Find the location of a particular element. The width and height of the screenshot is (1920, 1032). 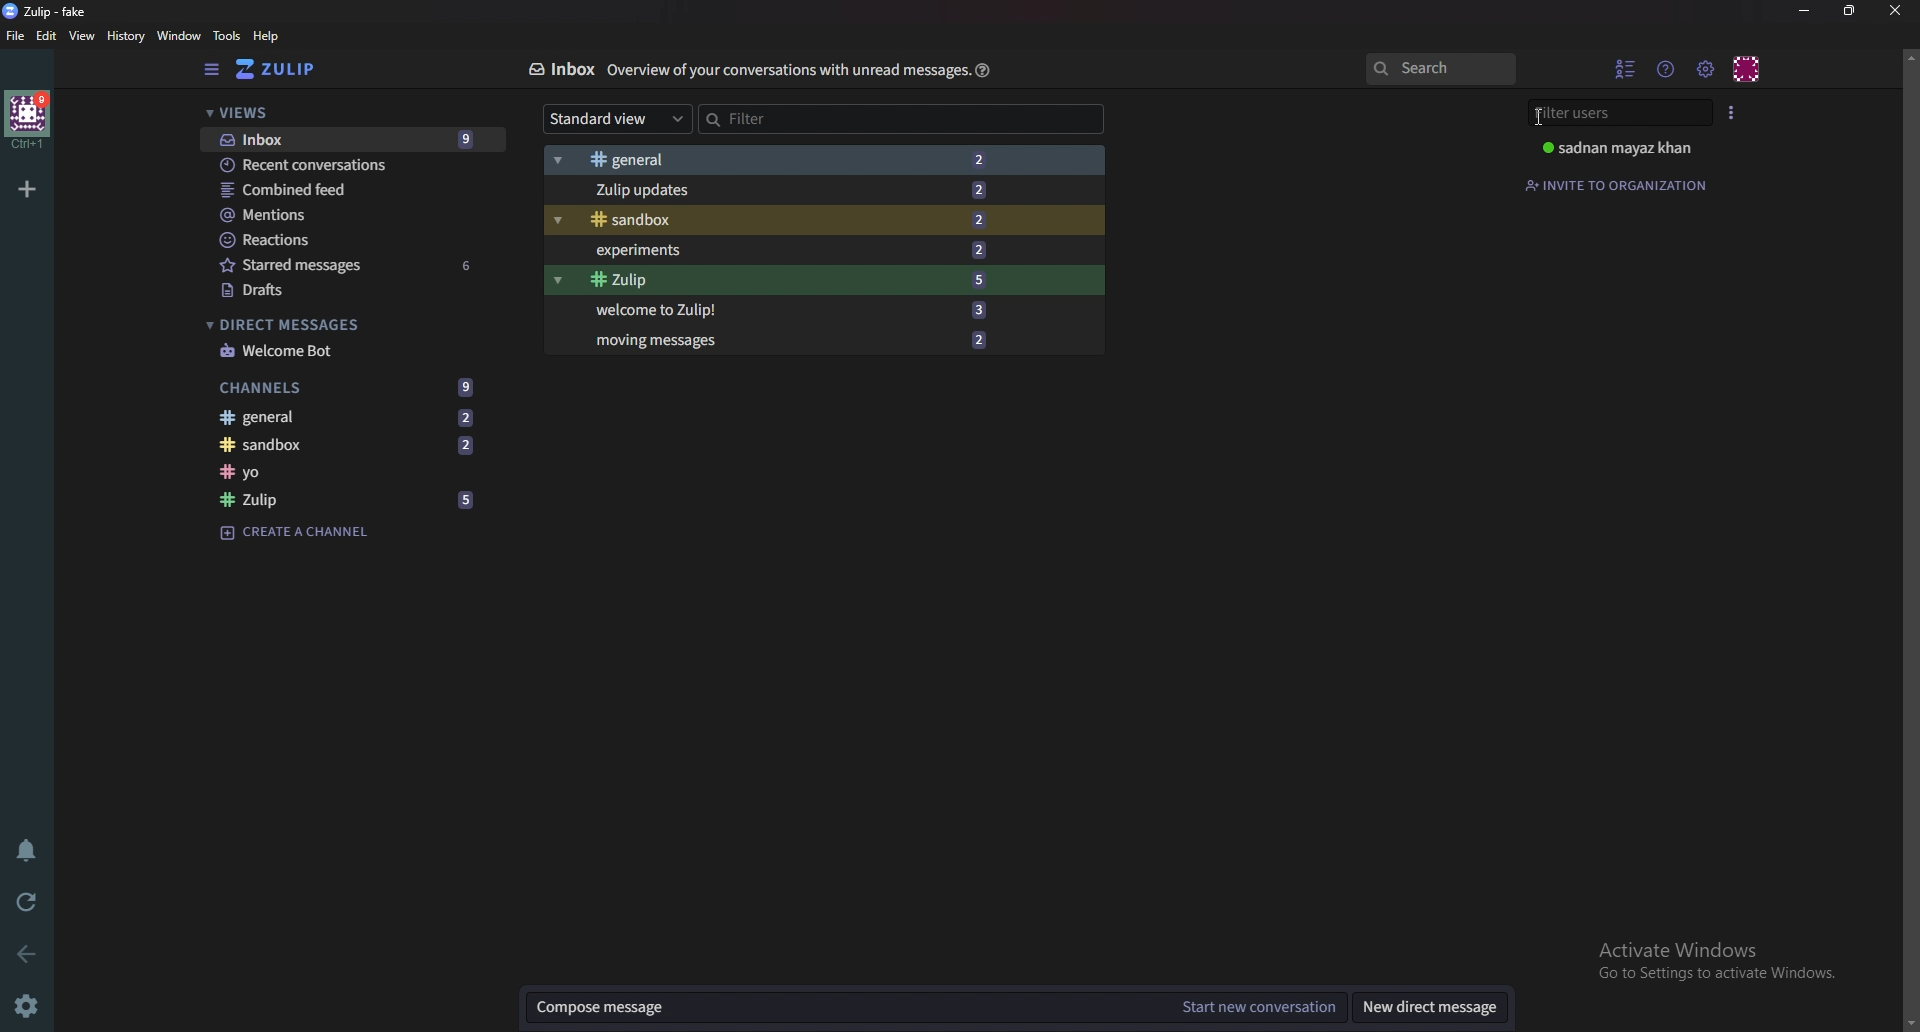

Reactions is located at coordinates (329, 240).